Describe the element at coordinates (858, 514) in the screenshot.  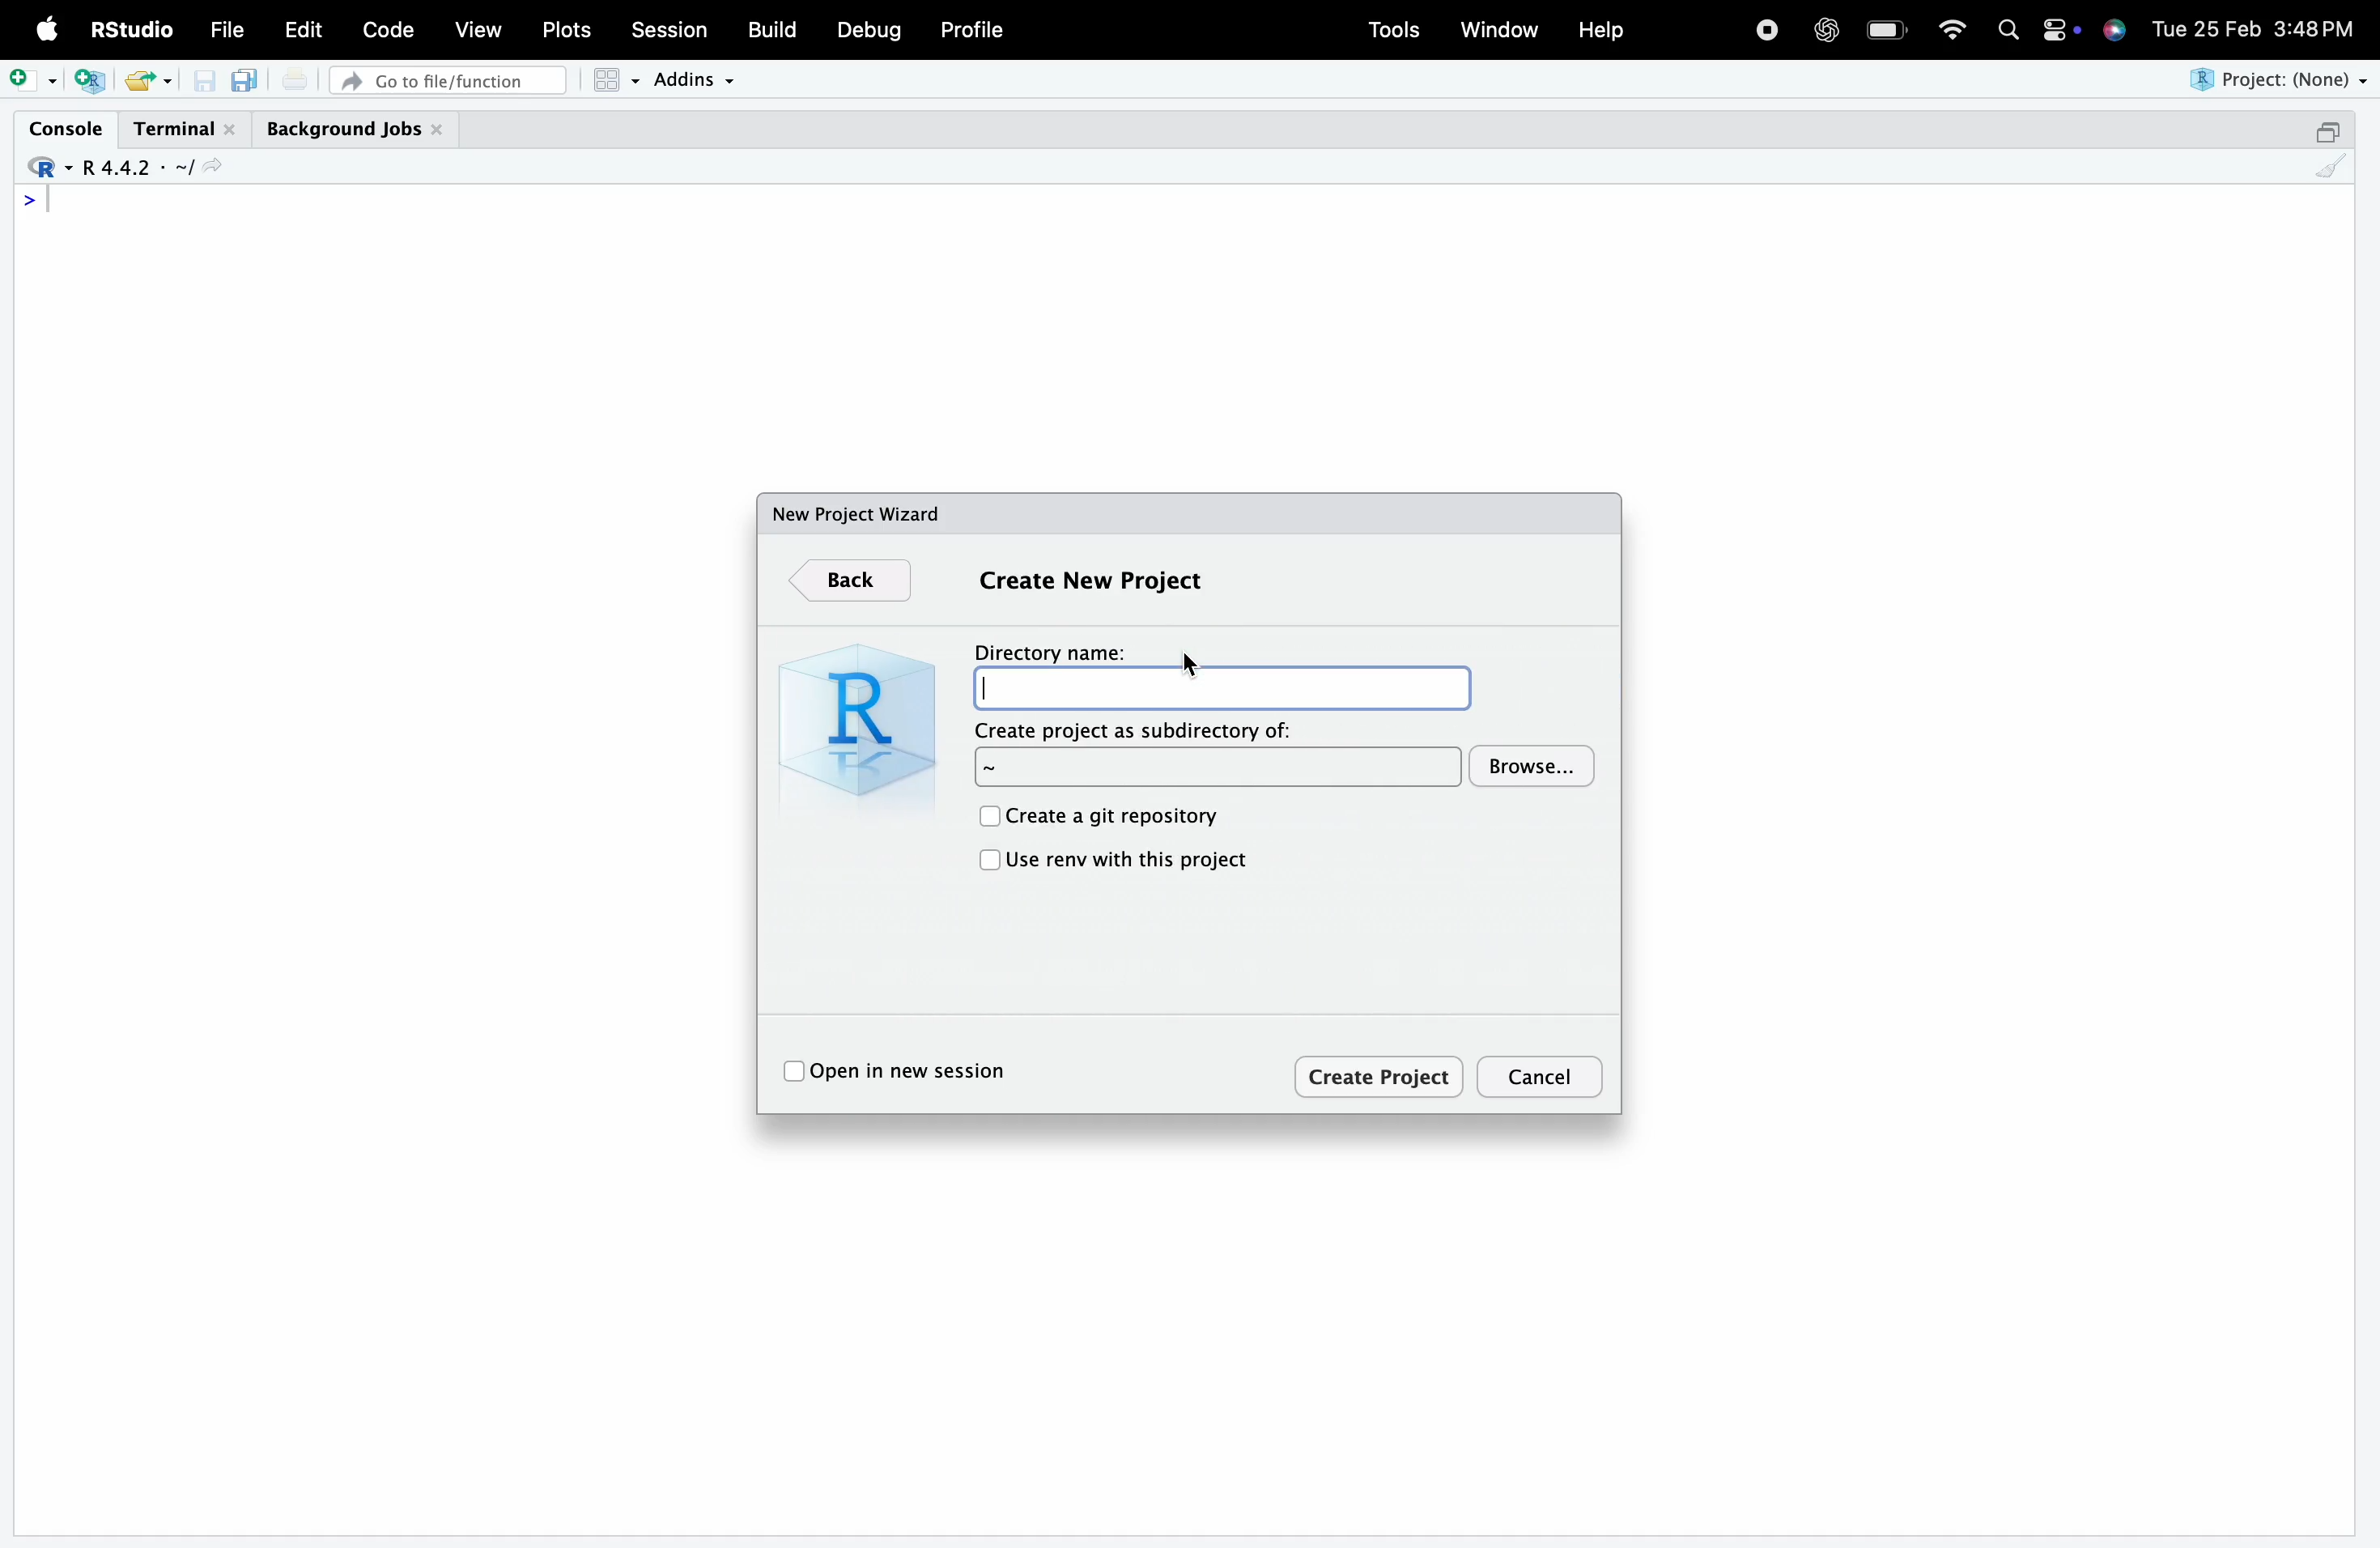
I see `New Project Wizard` at that location.